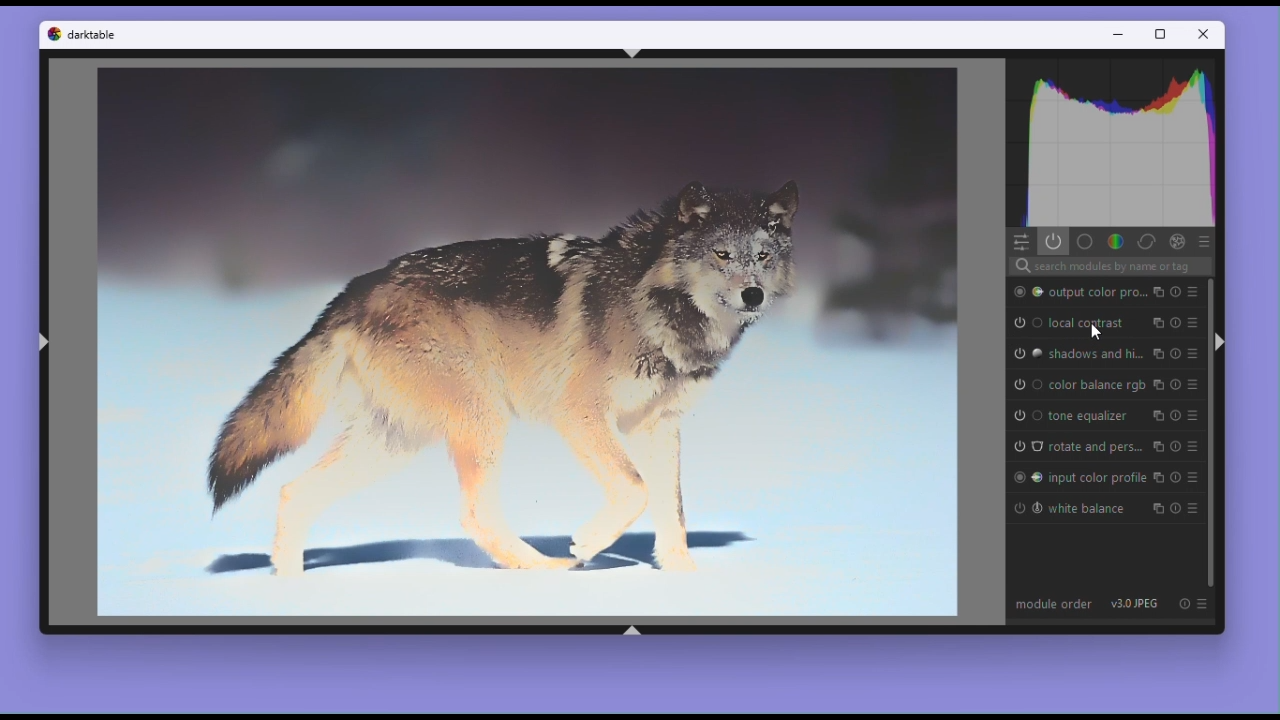 Image resolution: width=1280 pixels, height=720 pixels. What do you see at coordinates (1146, 241) in the screenshot?
I see `Correct ` at bounding box center [1146, 241].